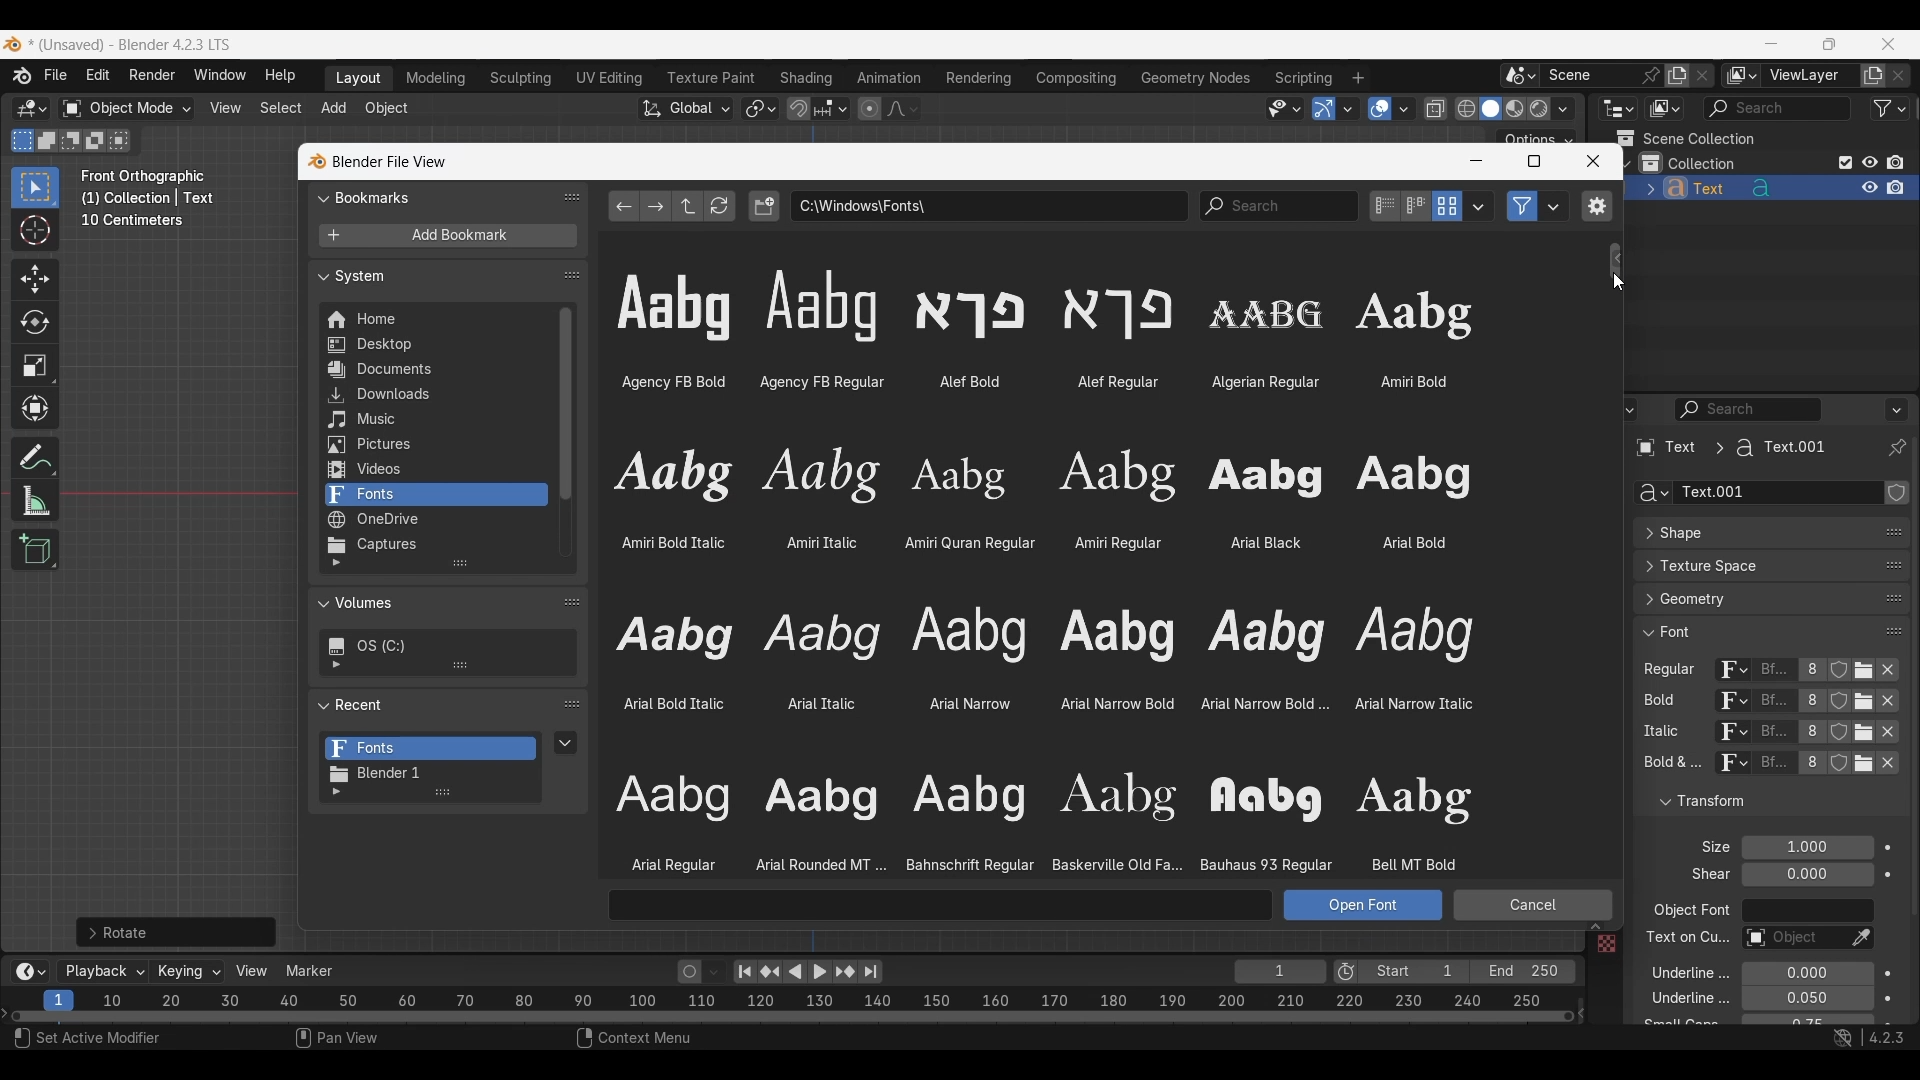 The height and width of the screenshot is (1080, 1920). I want to click on Shading, so click(1562, 109).